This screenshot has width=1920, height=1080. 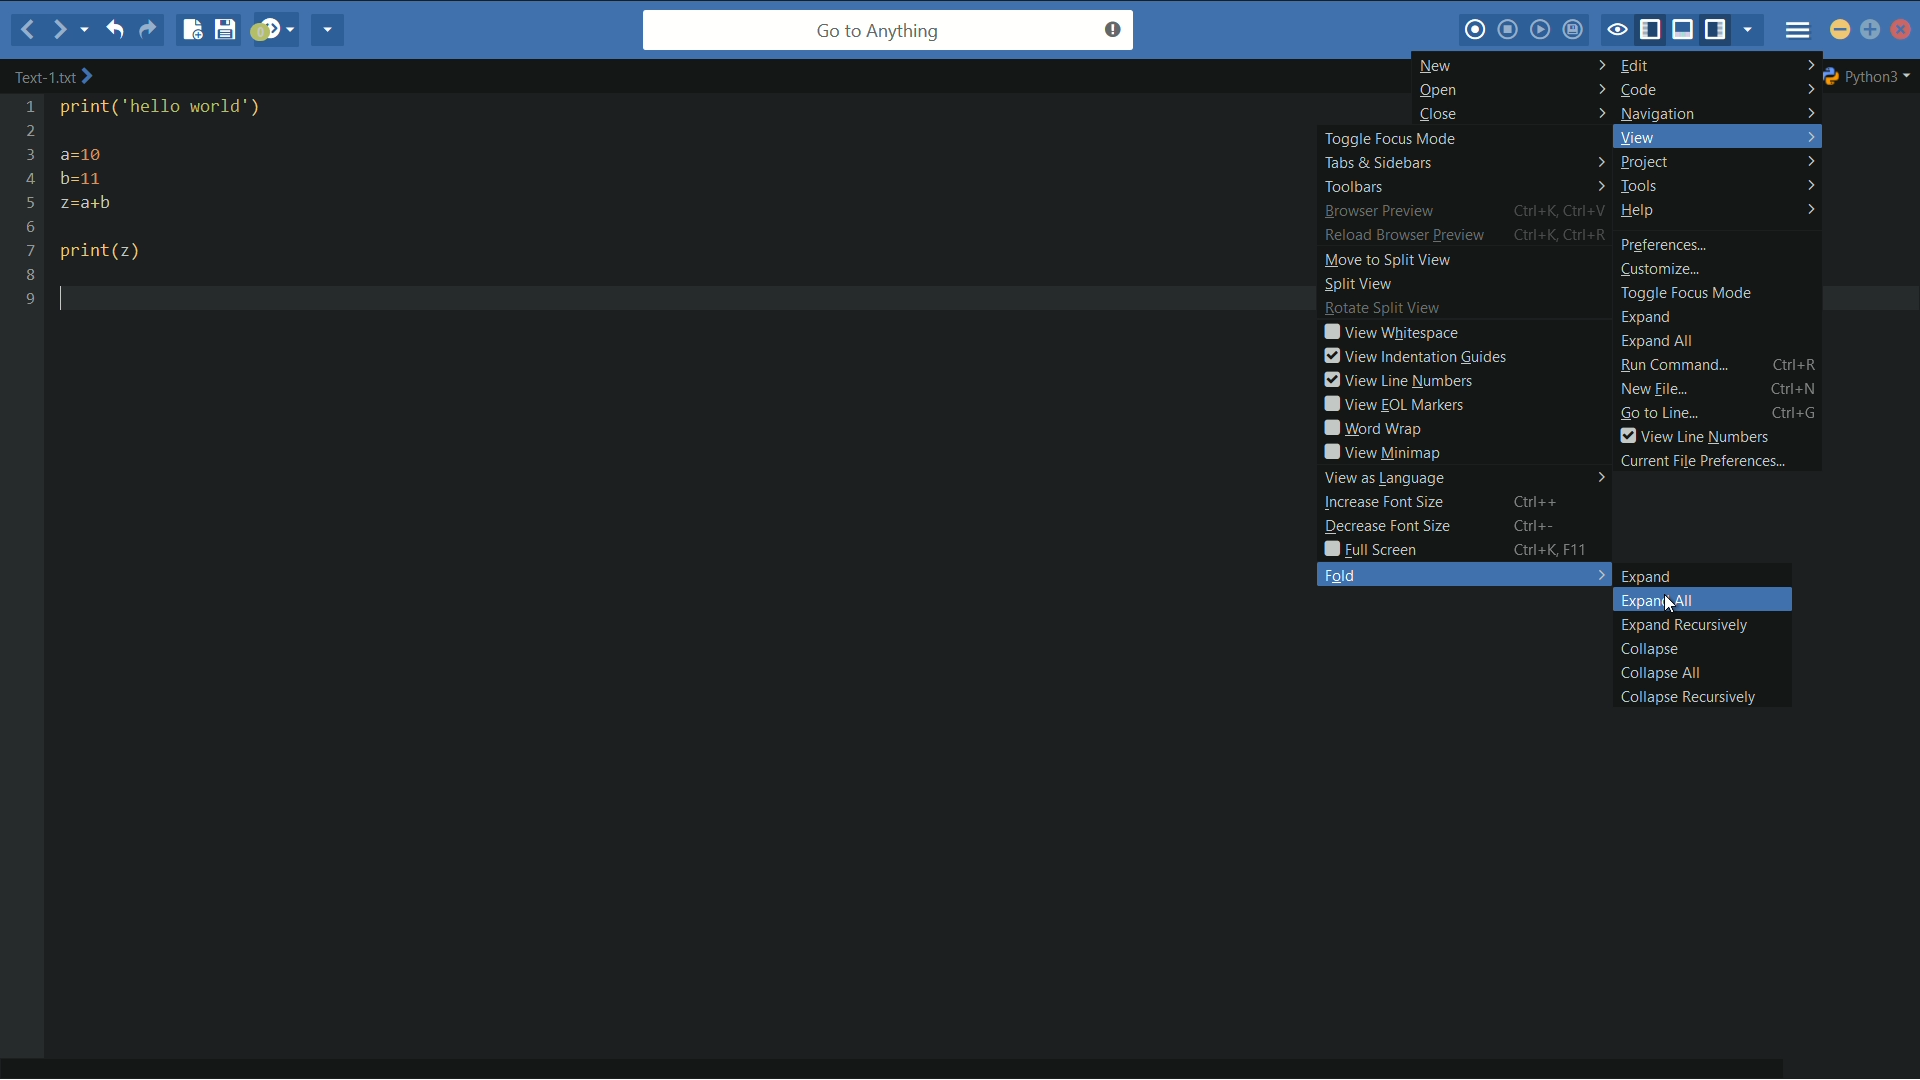 What do you see at coordinates (1655, 672) in the screenshot?
I see `collapse all` at bounding box center [1655, 672].